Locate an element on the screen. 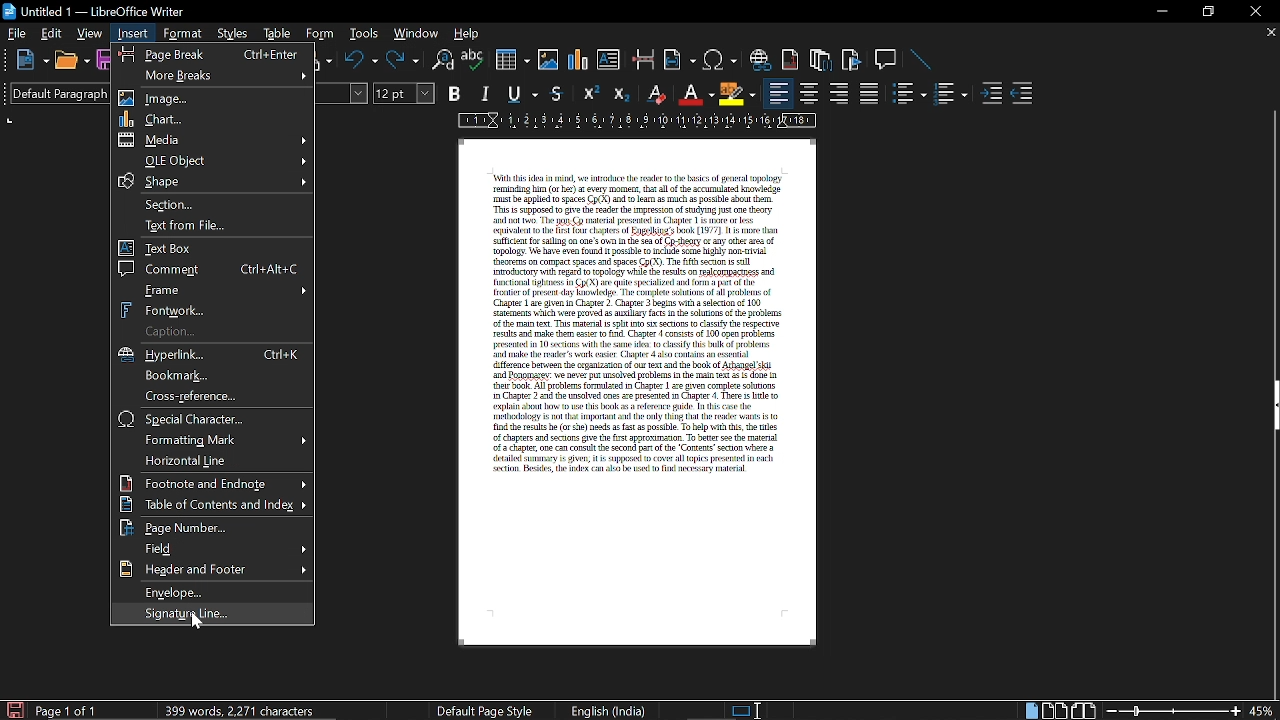 The image size is (1280, 720). insert image is located at coordinates (550, 61).